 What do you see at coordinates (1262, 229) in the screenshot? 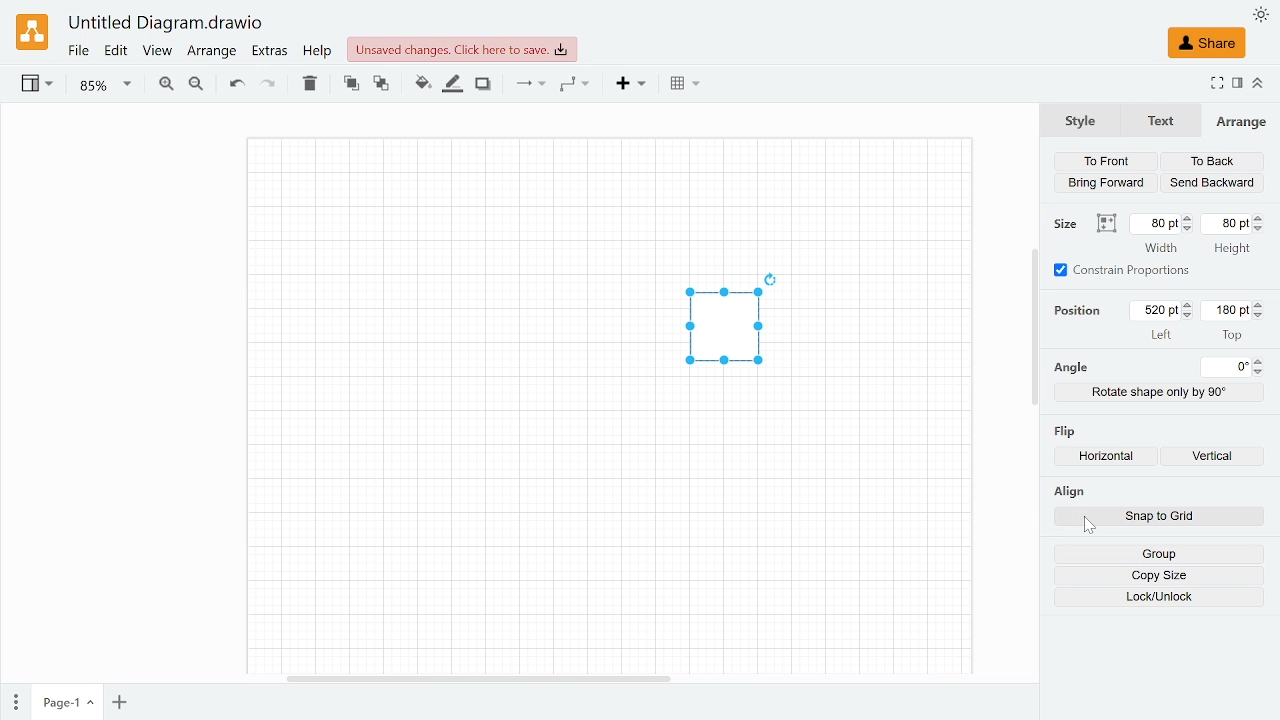
I see `Decrease height` at bounding box center [1262, 229].